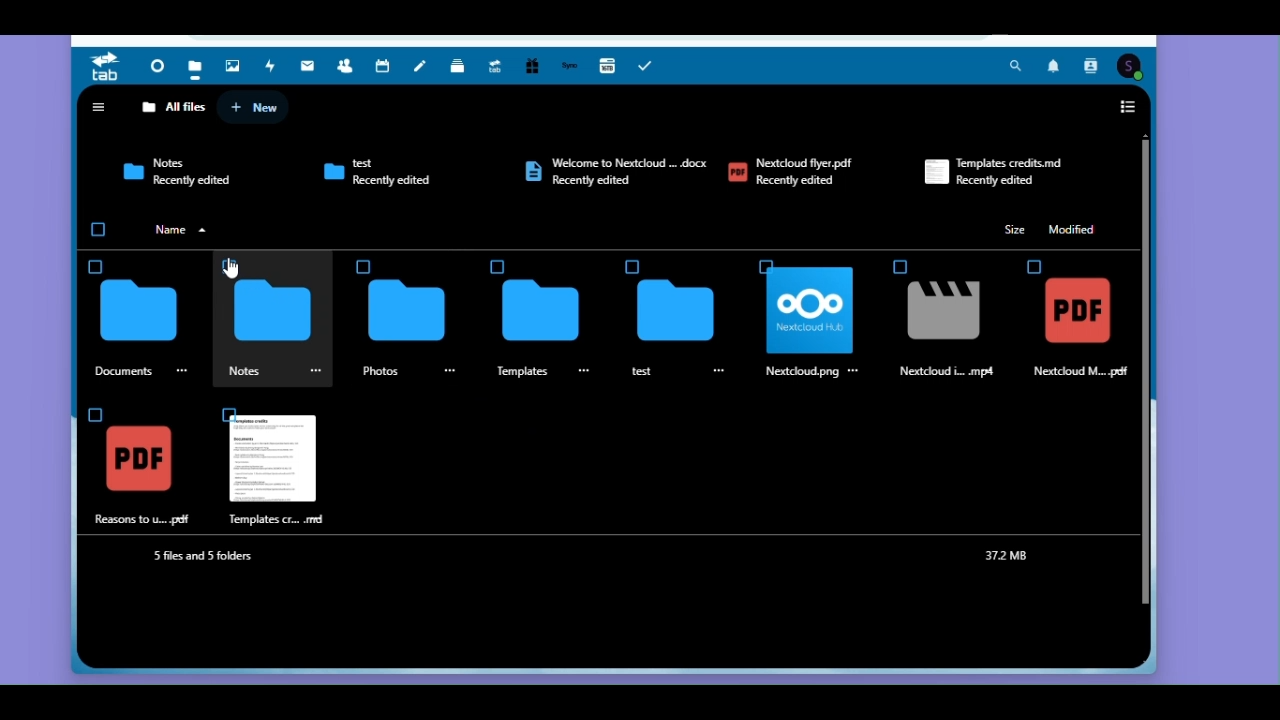 The image size is (1280, 720). What do you see at coordinates (91, 414) in the screenshot?
I see `Check box` at bounding box center [91, 414].